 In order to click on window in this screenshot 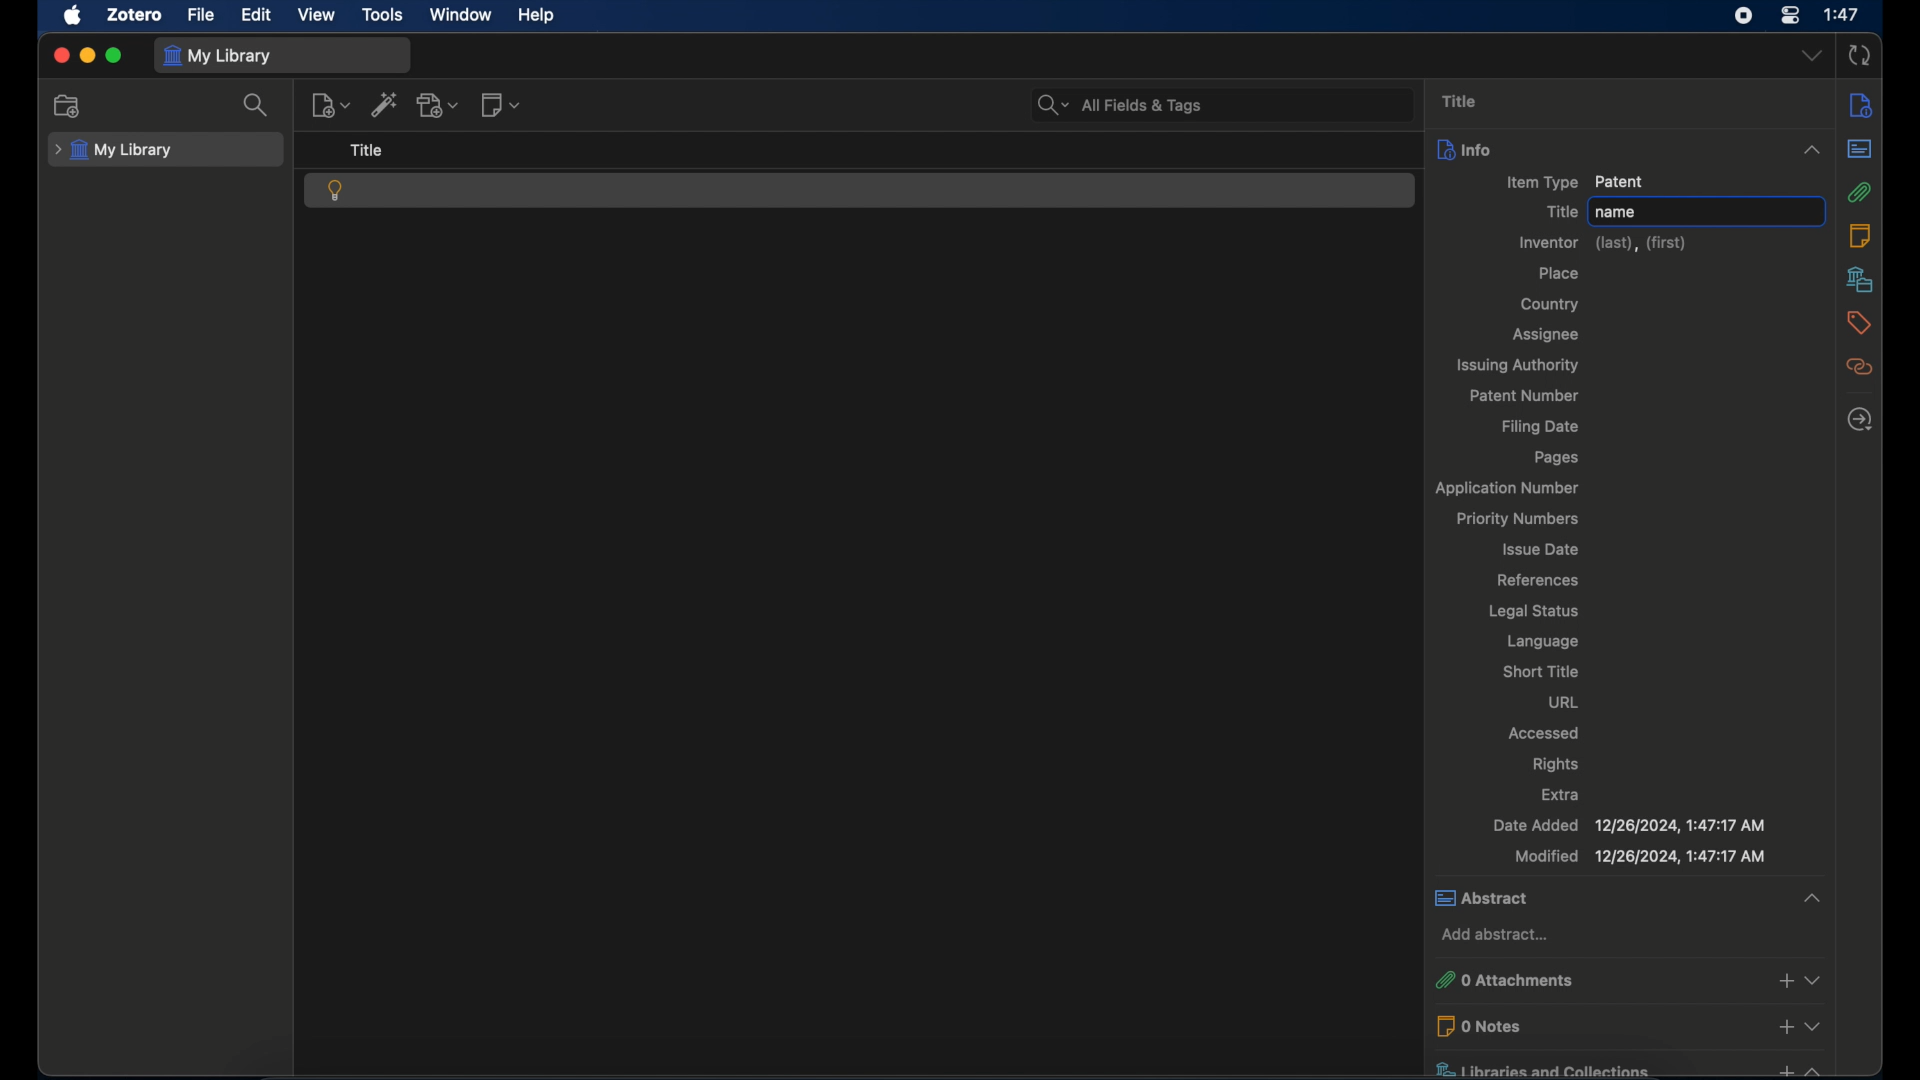, I will do `click(462, 14)`.